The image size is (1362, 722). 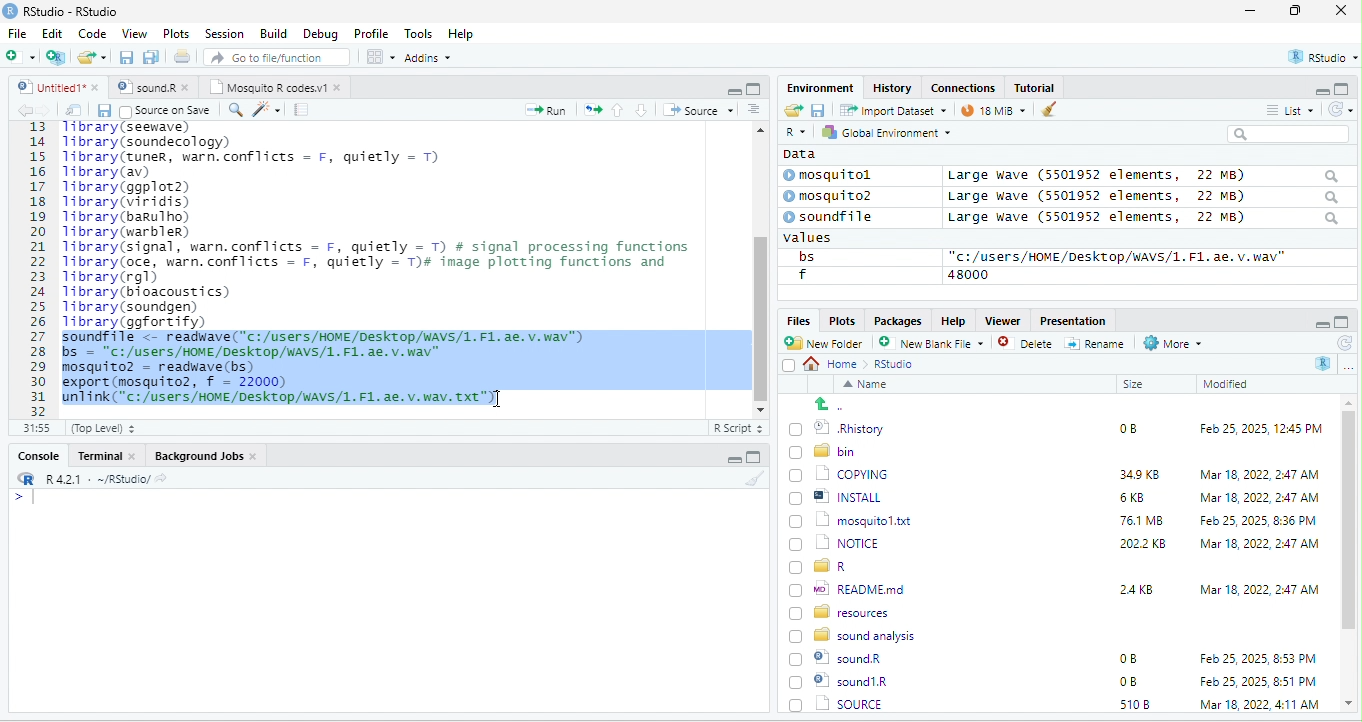 I want to click on open, so click(x=792, y=111).